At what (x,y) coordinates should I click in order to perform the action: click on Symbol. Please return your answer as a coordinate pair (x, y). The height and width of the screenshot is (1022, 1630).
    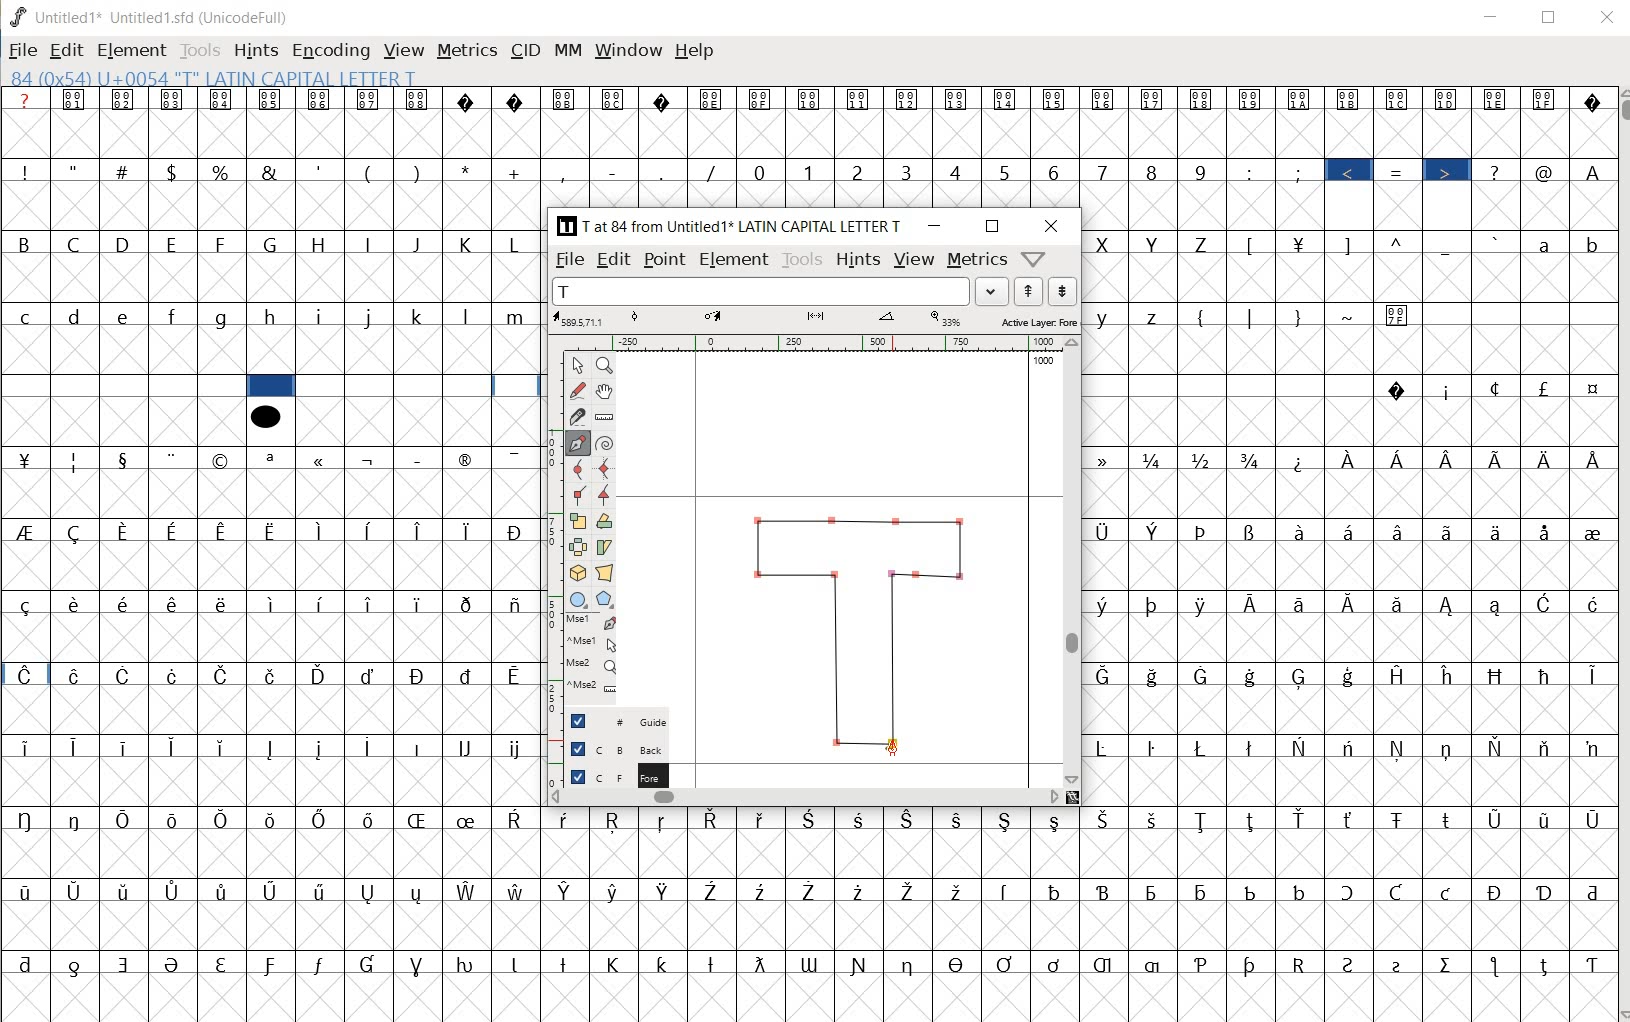
    Looking at the image, I should click on (1206, 604).